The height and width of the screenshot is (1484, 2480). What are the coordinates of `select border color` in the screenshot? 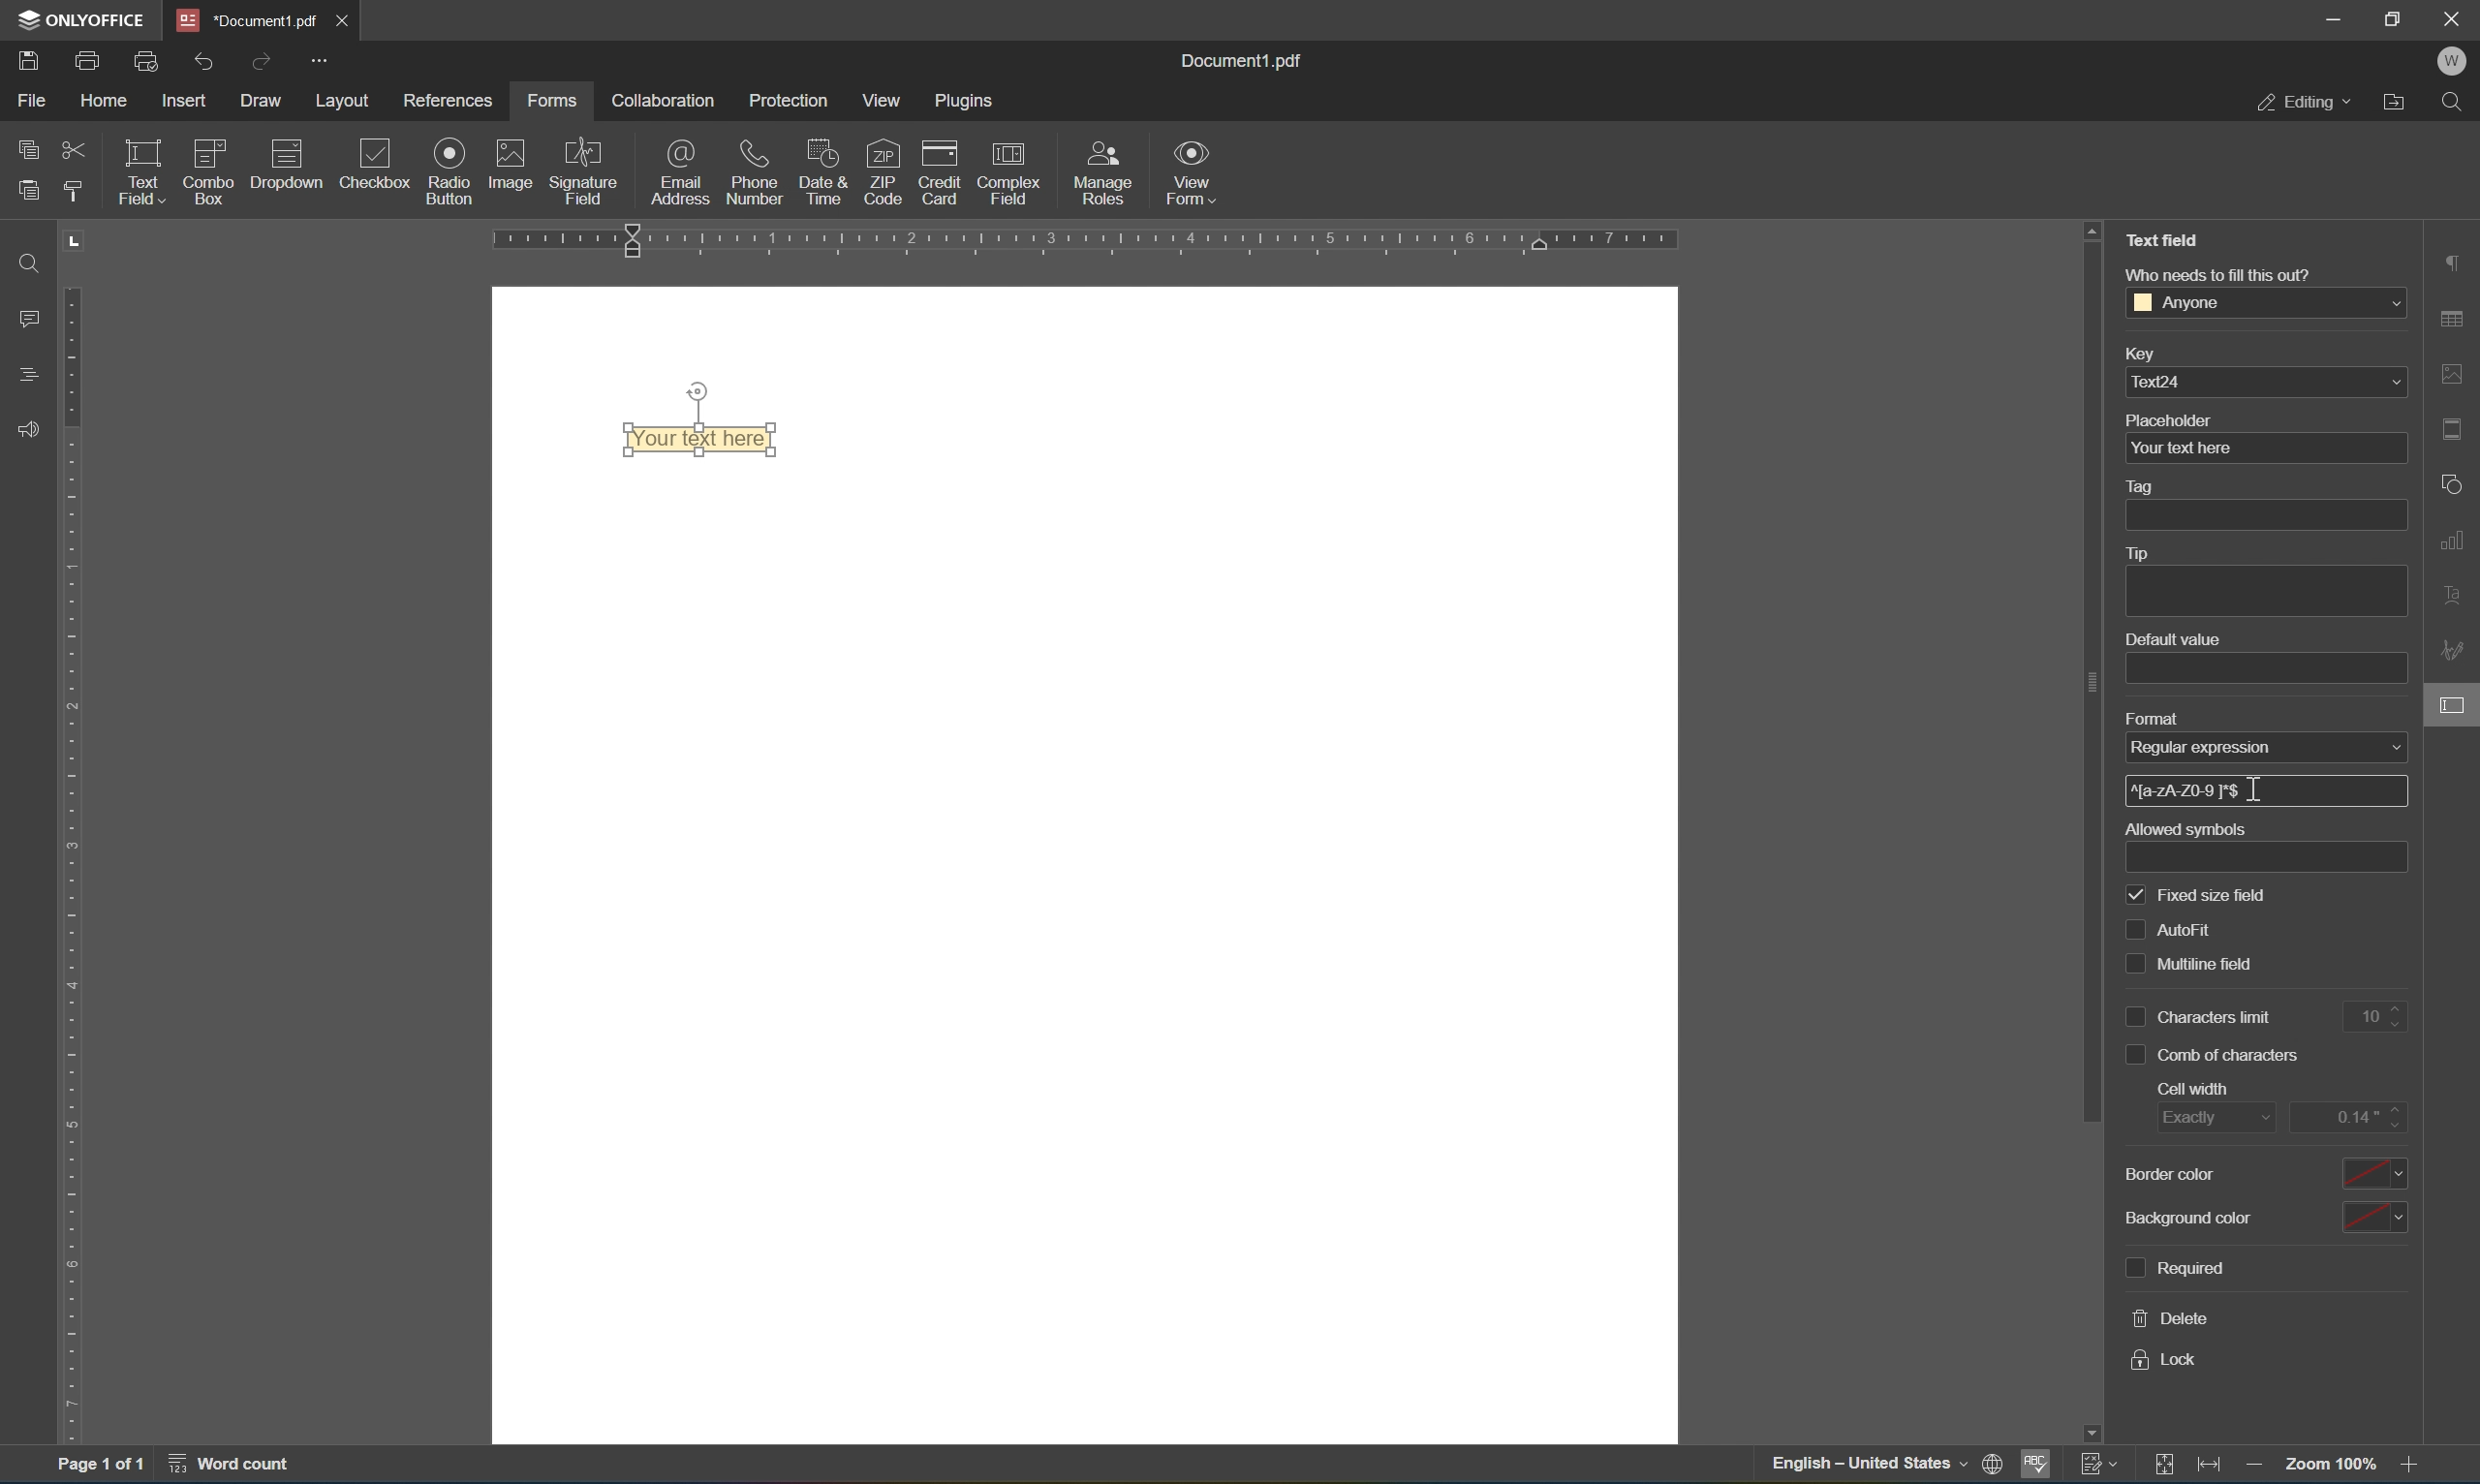 It's located at (2370, 1172).